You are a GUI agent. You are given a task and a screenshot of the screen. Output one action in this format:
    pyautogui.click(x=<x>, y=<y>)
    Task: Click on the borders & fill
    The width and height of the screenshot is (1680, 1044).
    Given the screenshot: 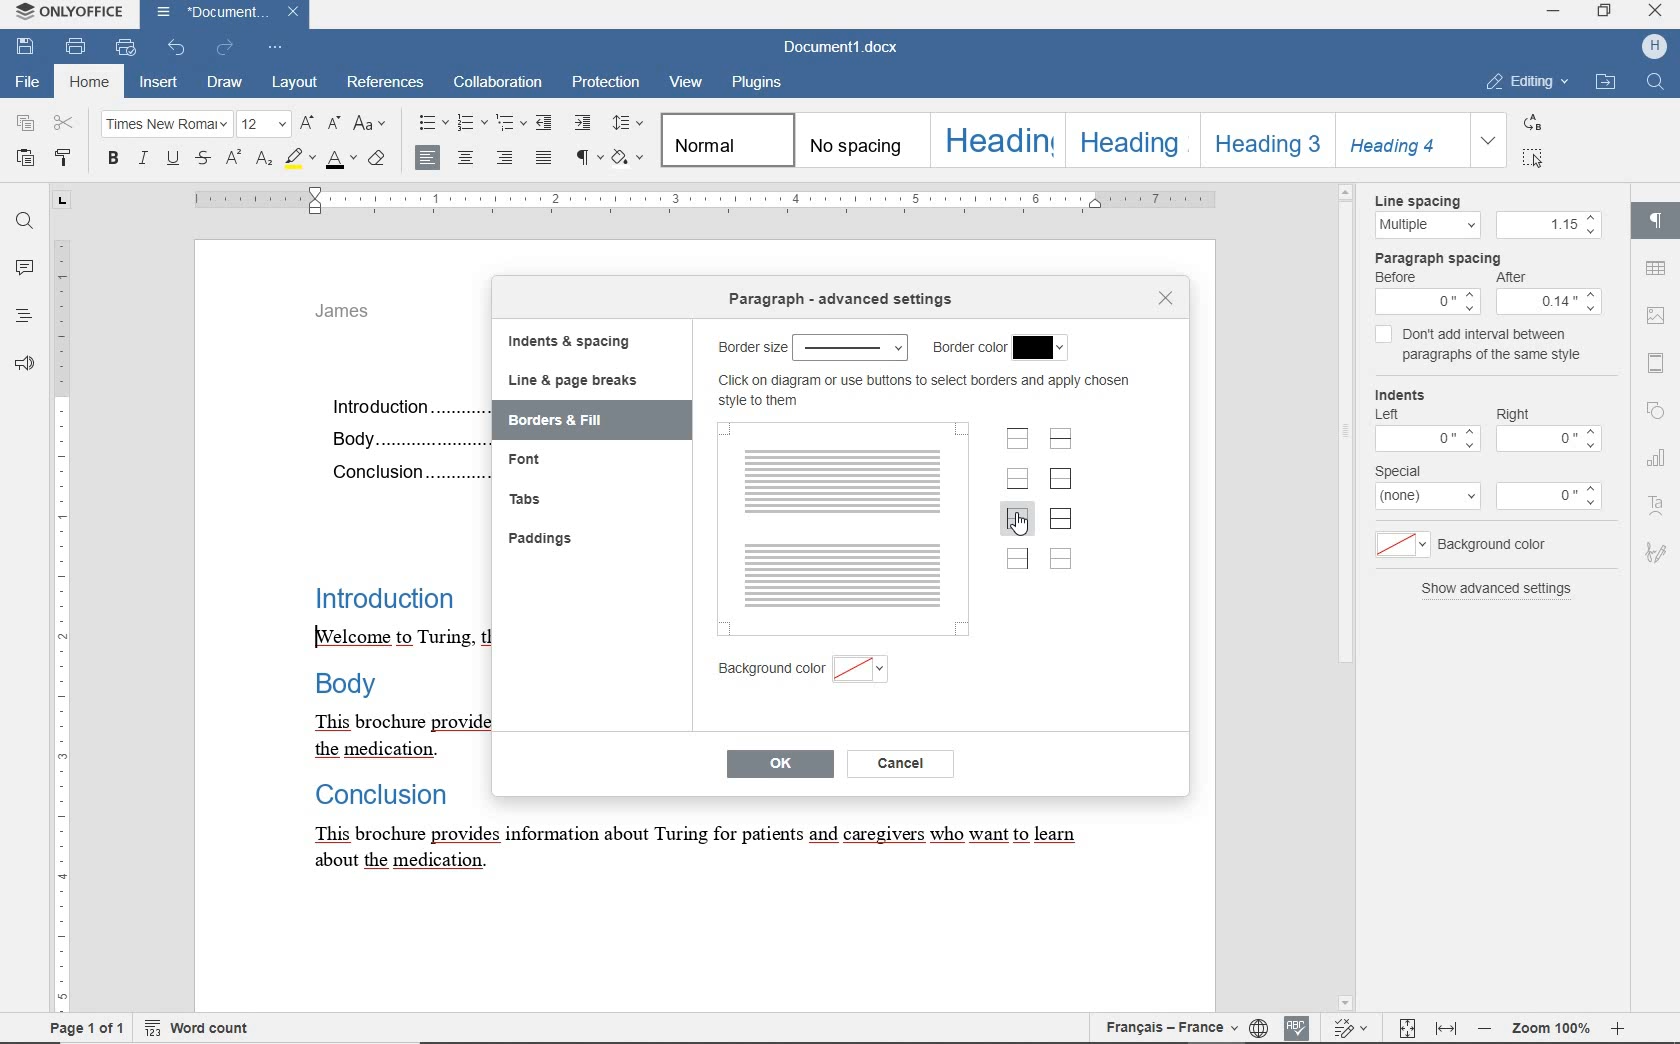 What is the action you would take?
    pyautogui.click(x=581, y=420)
    